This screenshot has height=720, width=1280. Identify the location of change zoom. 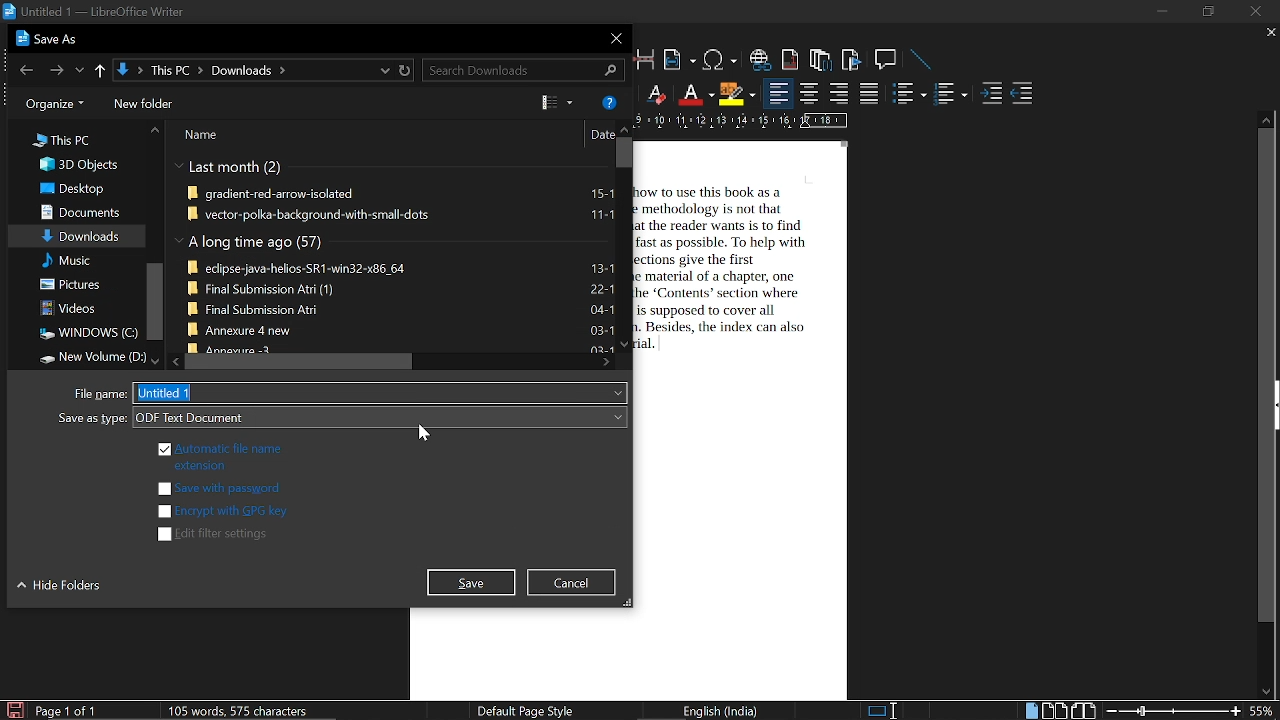
(1174, 712).